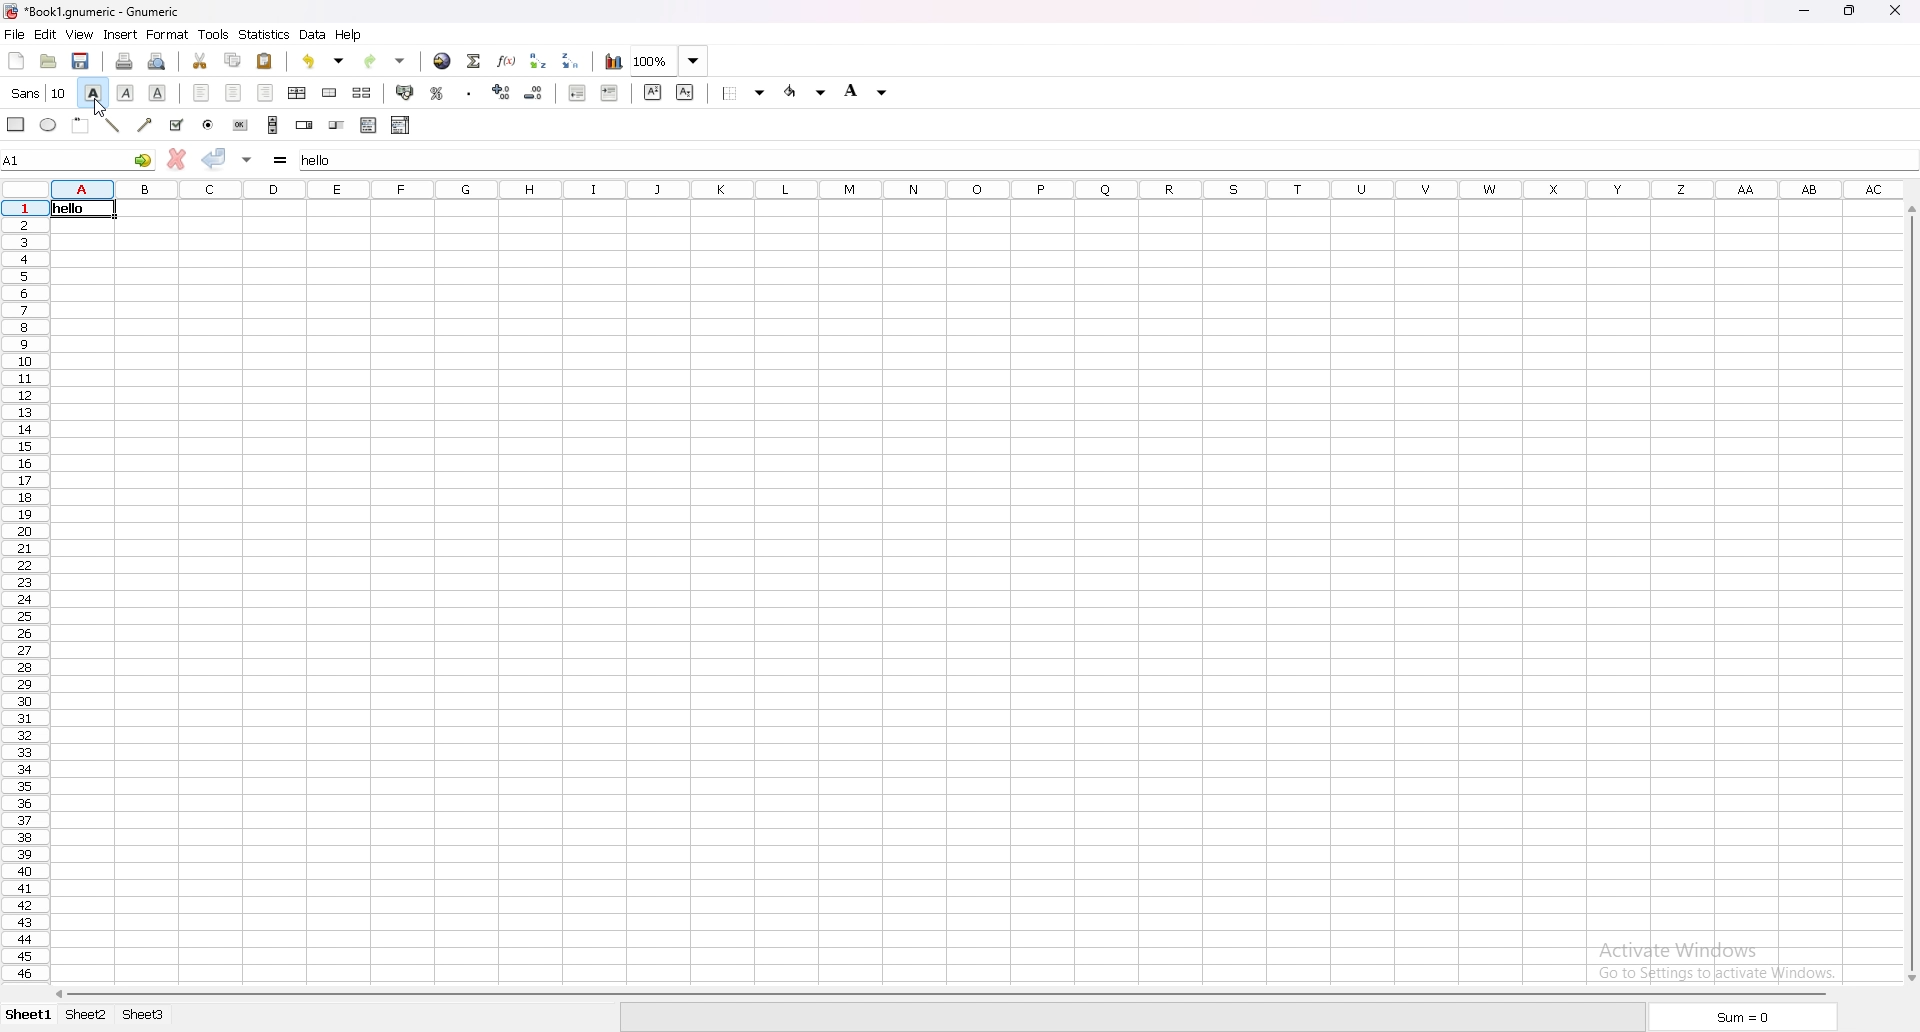 This screenshot has height=1032, width=1920. Describe the element at coordinates (349, 37) in the screenshot. I see `help` at that location.